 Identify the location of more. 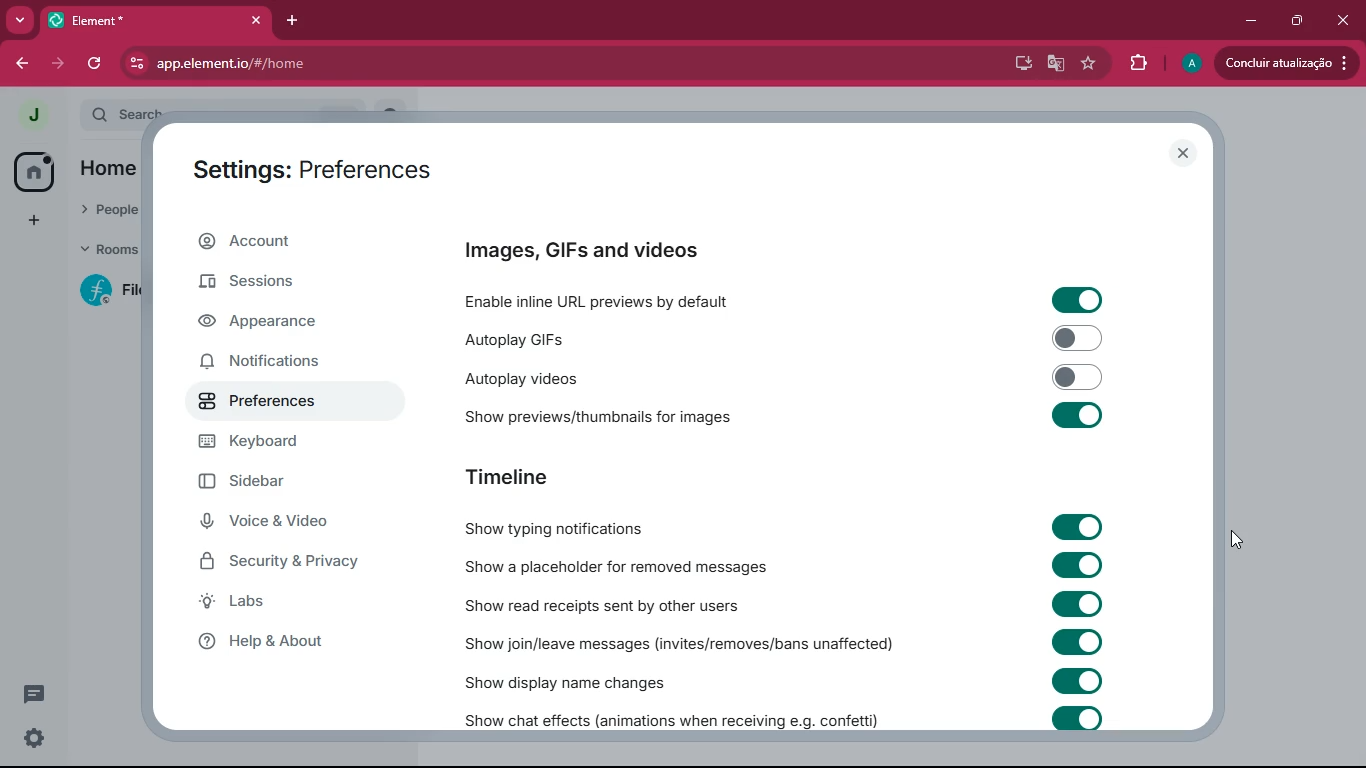
(20, 21).